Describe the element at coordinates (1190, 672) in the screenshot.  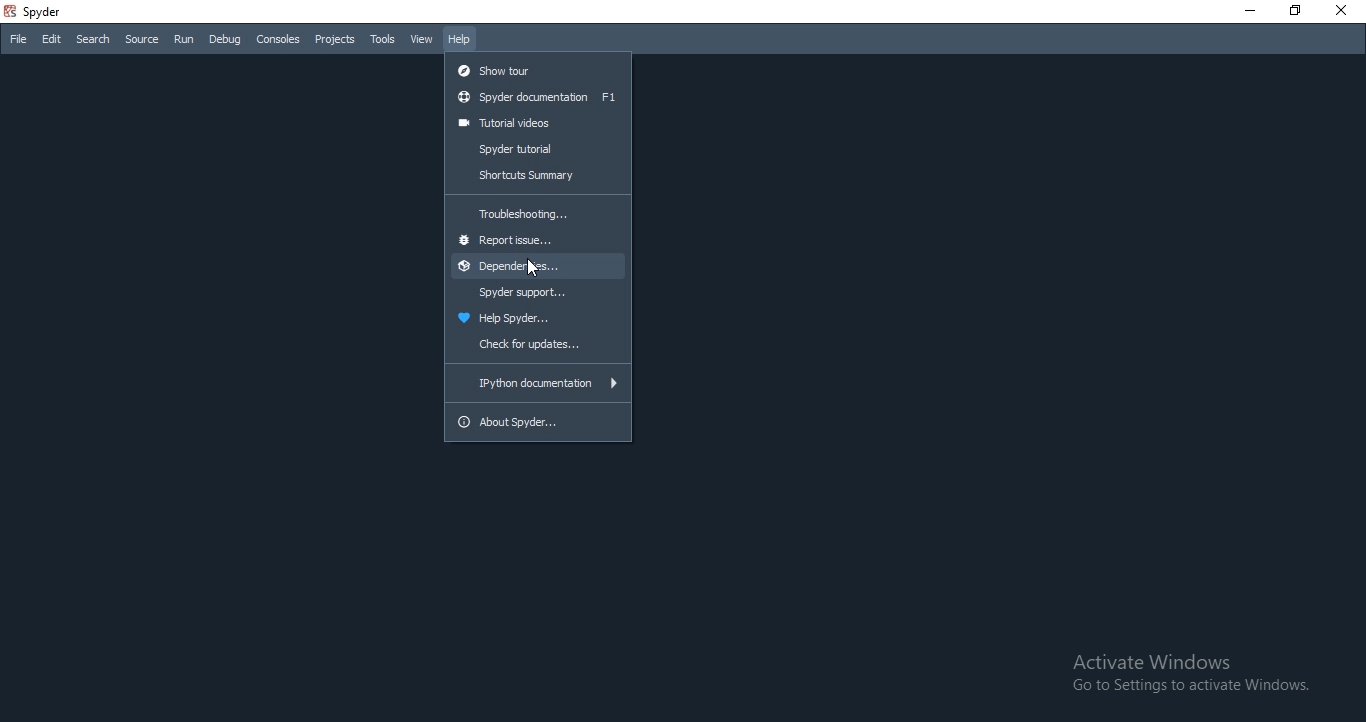
I see `Activate Windows
Go to Settings to activate Windows.` at that location.